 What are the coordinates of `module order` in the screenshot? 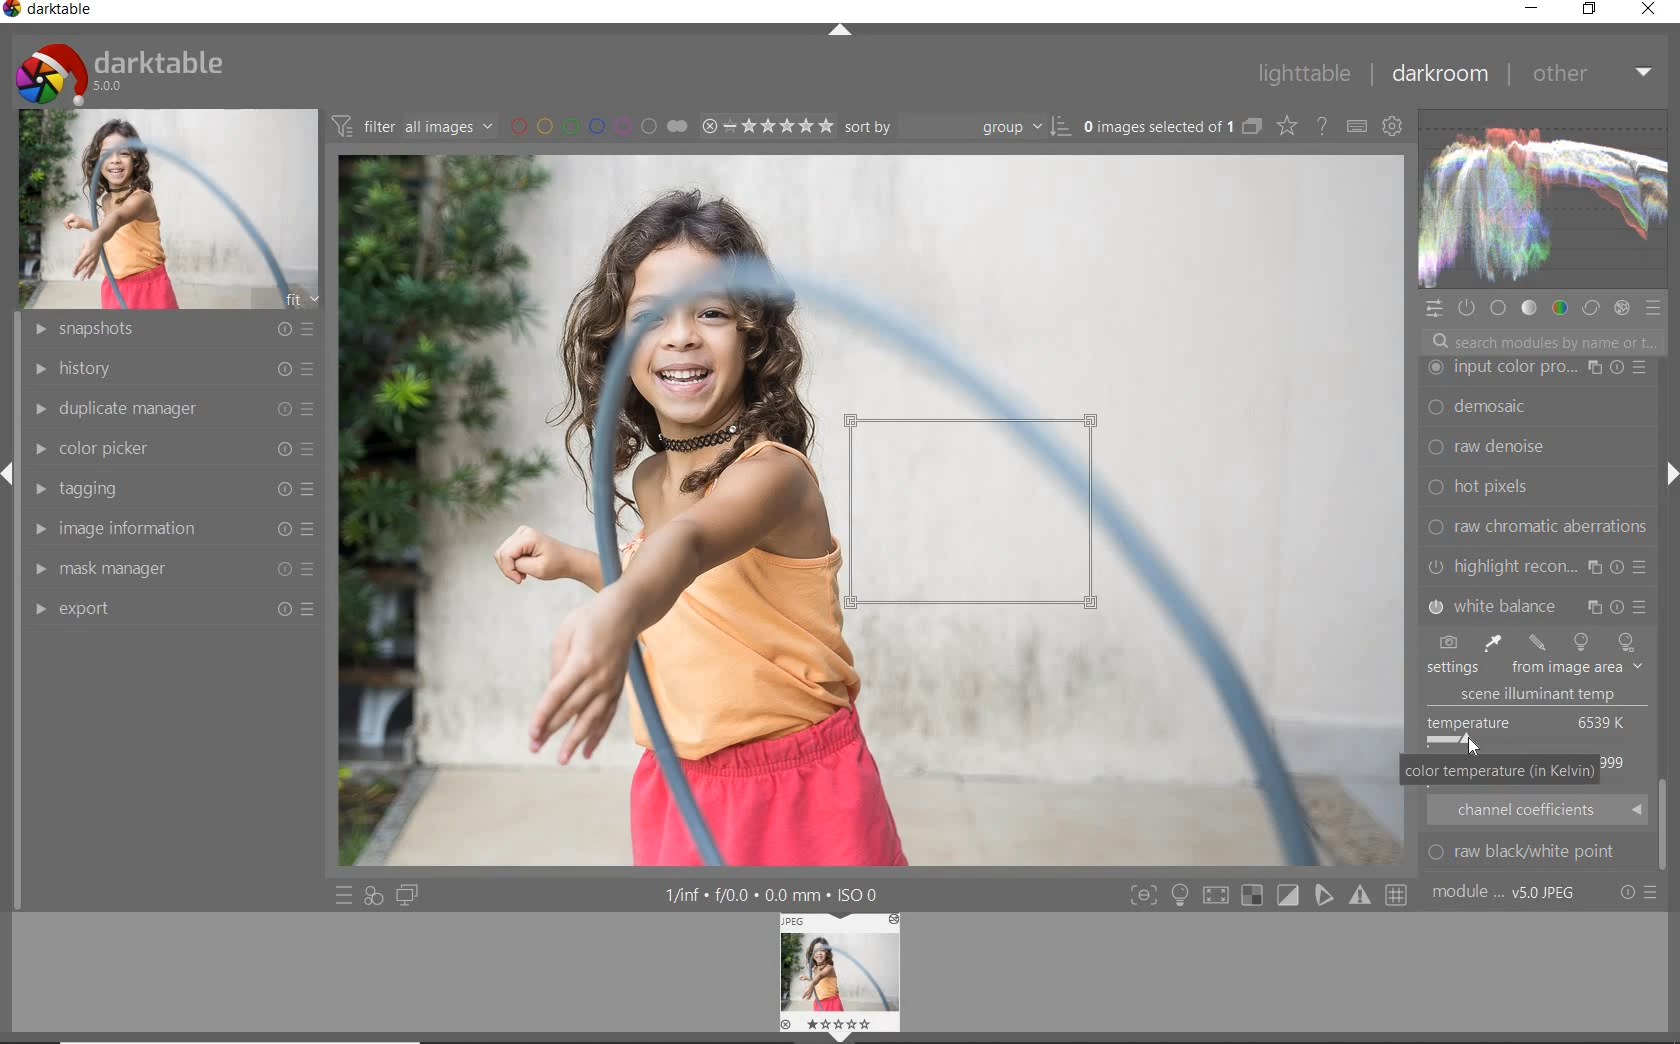 It's located at (1507, 894).